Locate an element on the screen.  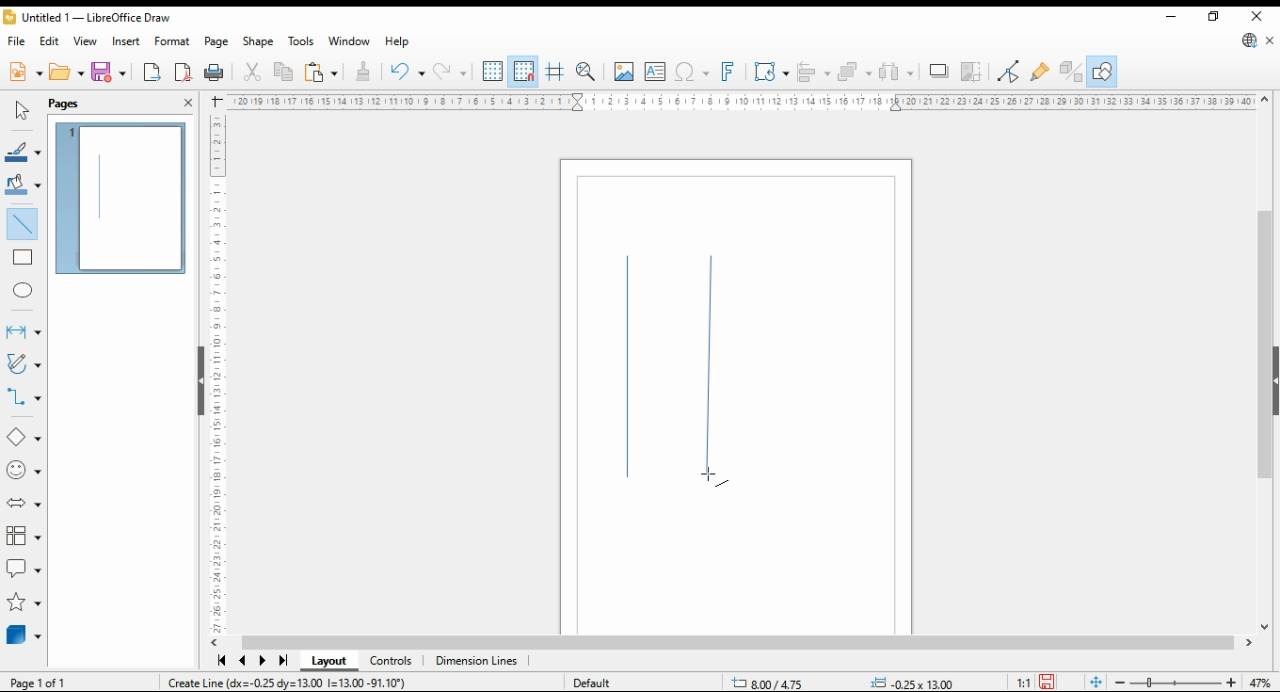
insert image is located at coordinates (624, 71).